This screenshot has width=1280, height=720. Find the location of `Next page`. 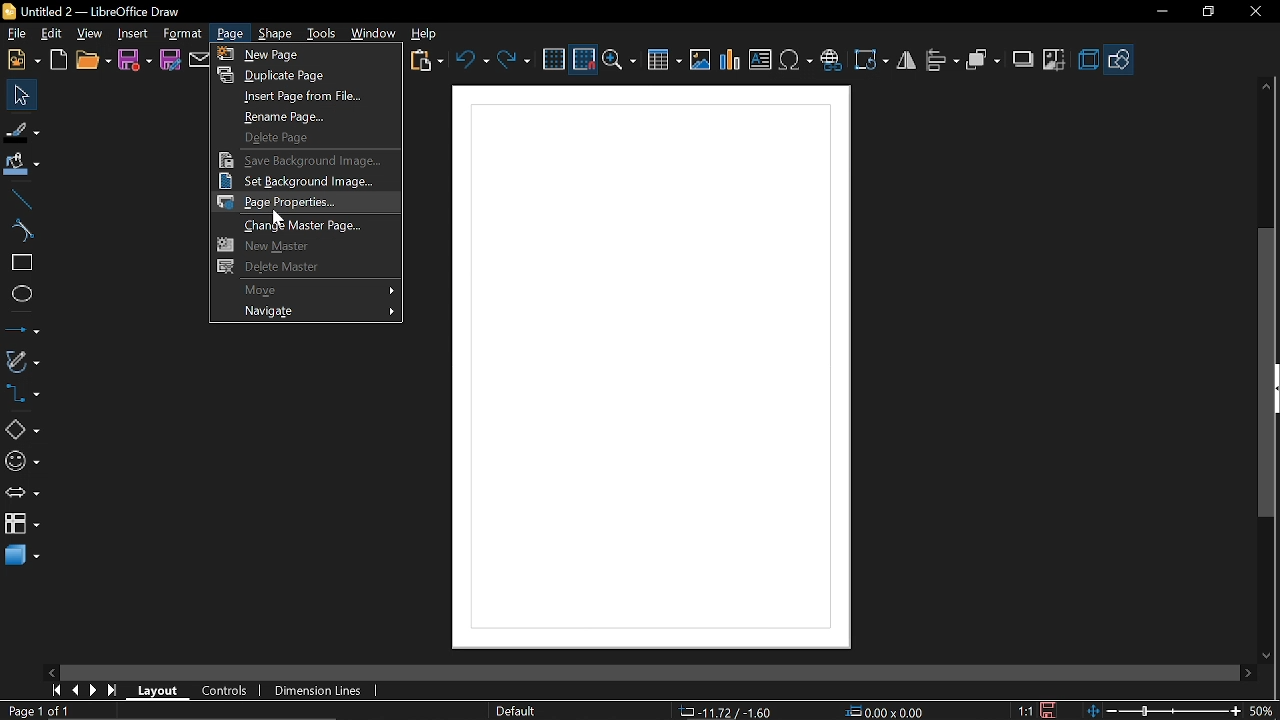

Next page is located at coordinates (94, 690).